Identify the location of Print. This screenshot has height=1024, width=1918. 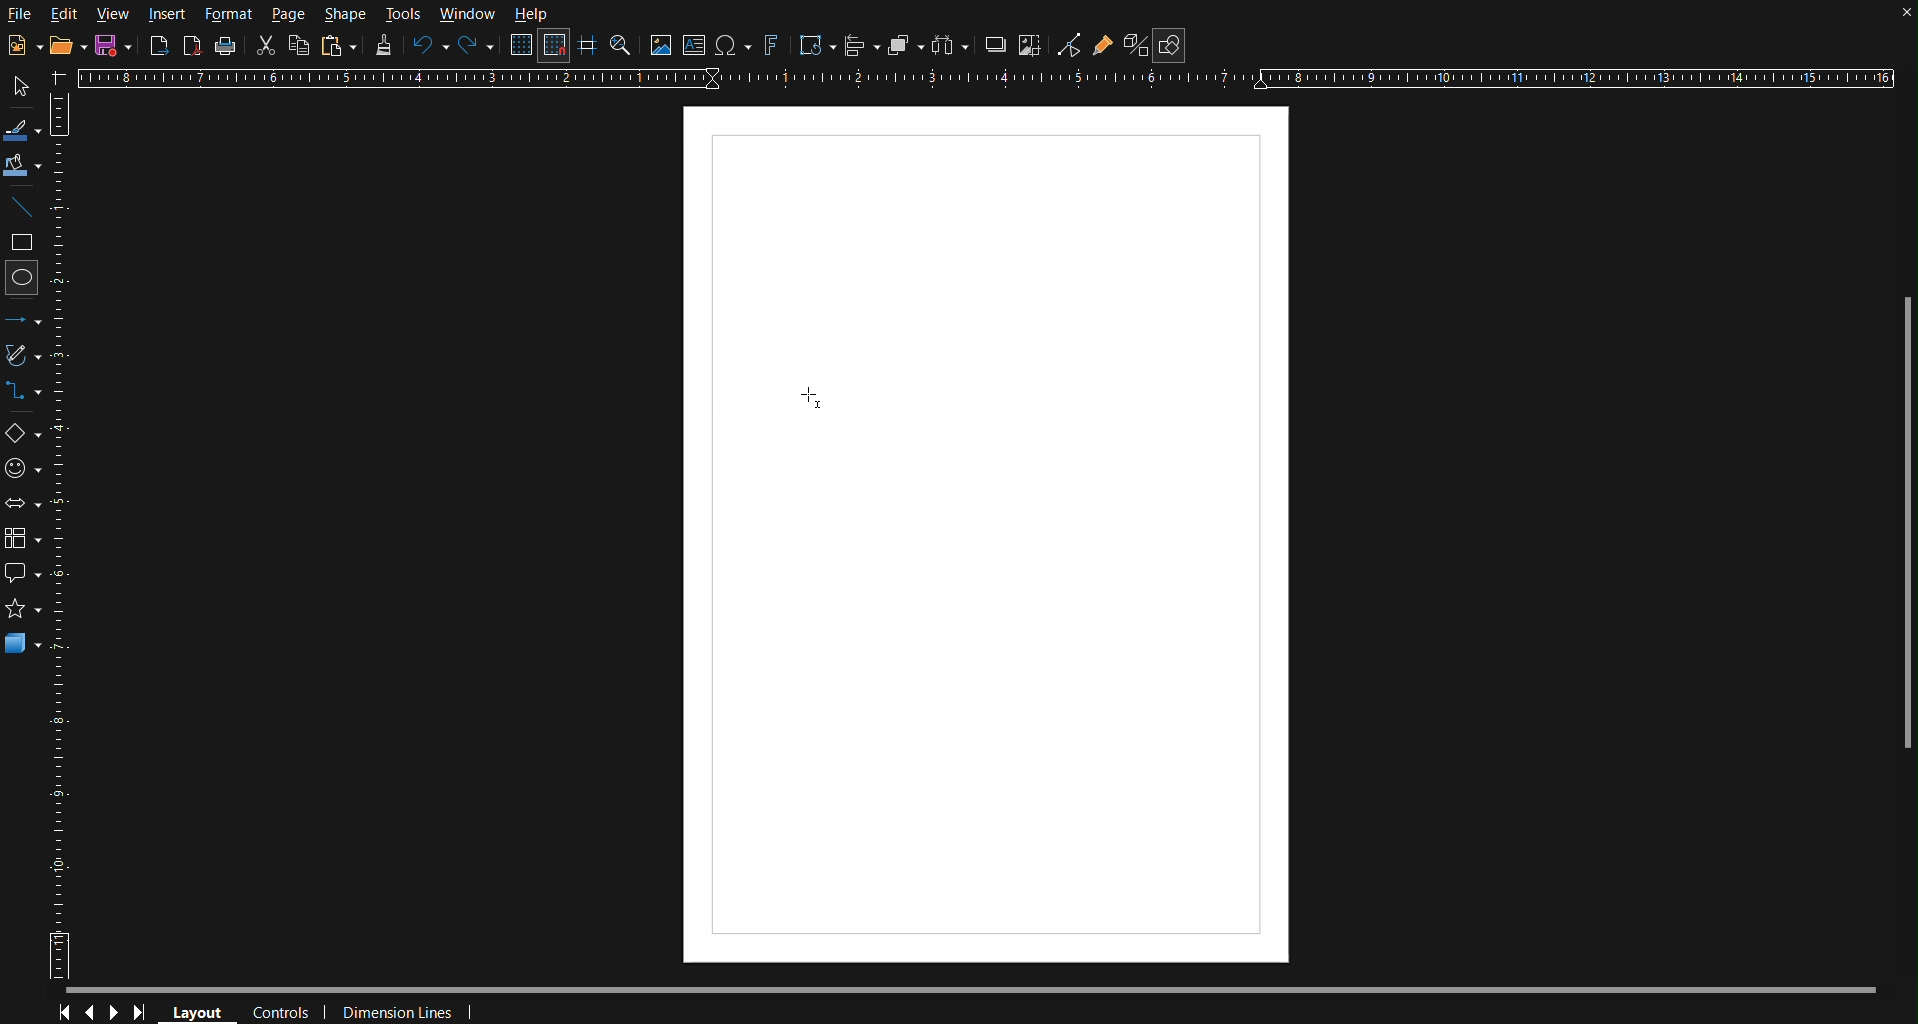
(228, 45).